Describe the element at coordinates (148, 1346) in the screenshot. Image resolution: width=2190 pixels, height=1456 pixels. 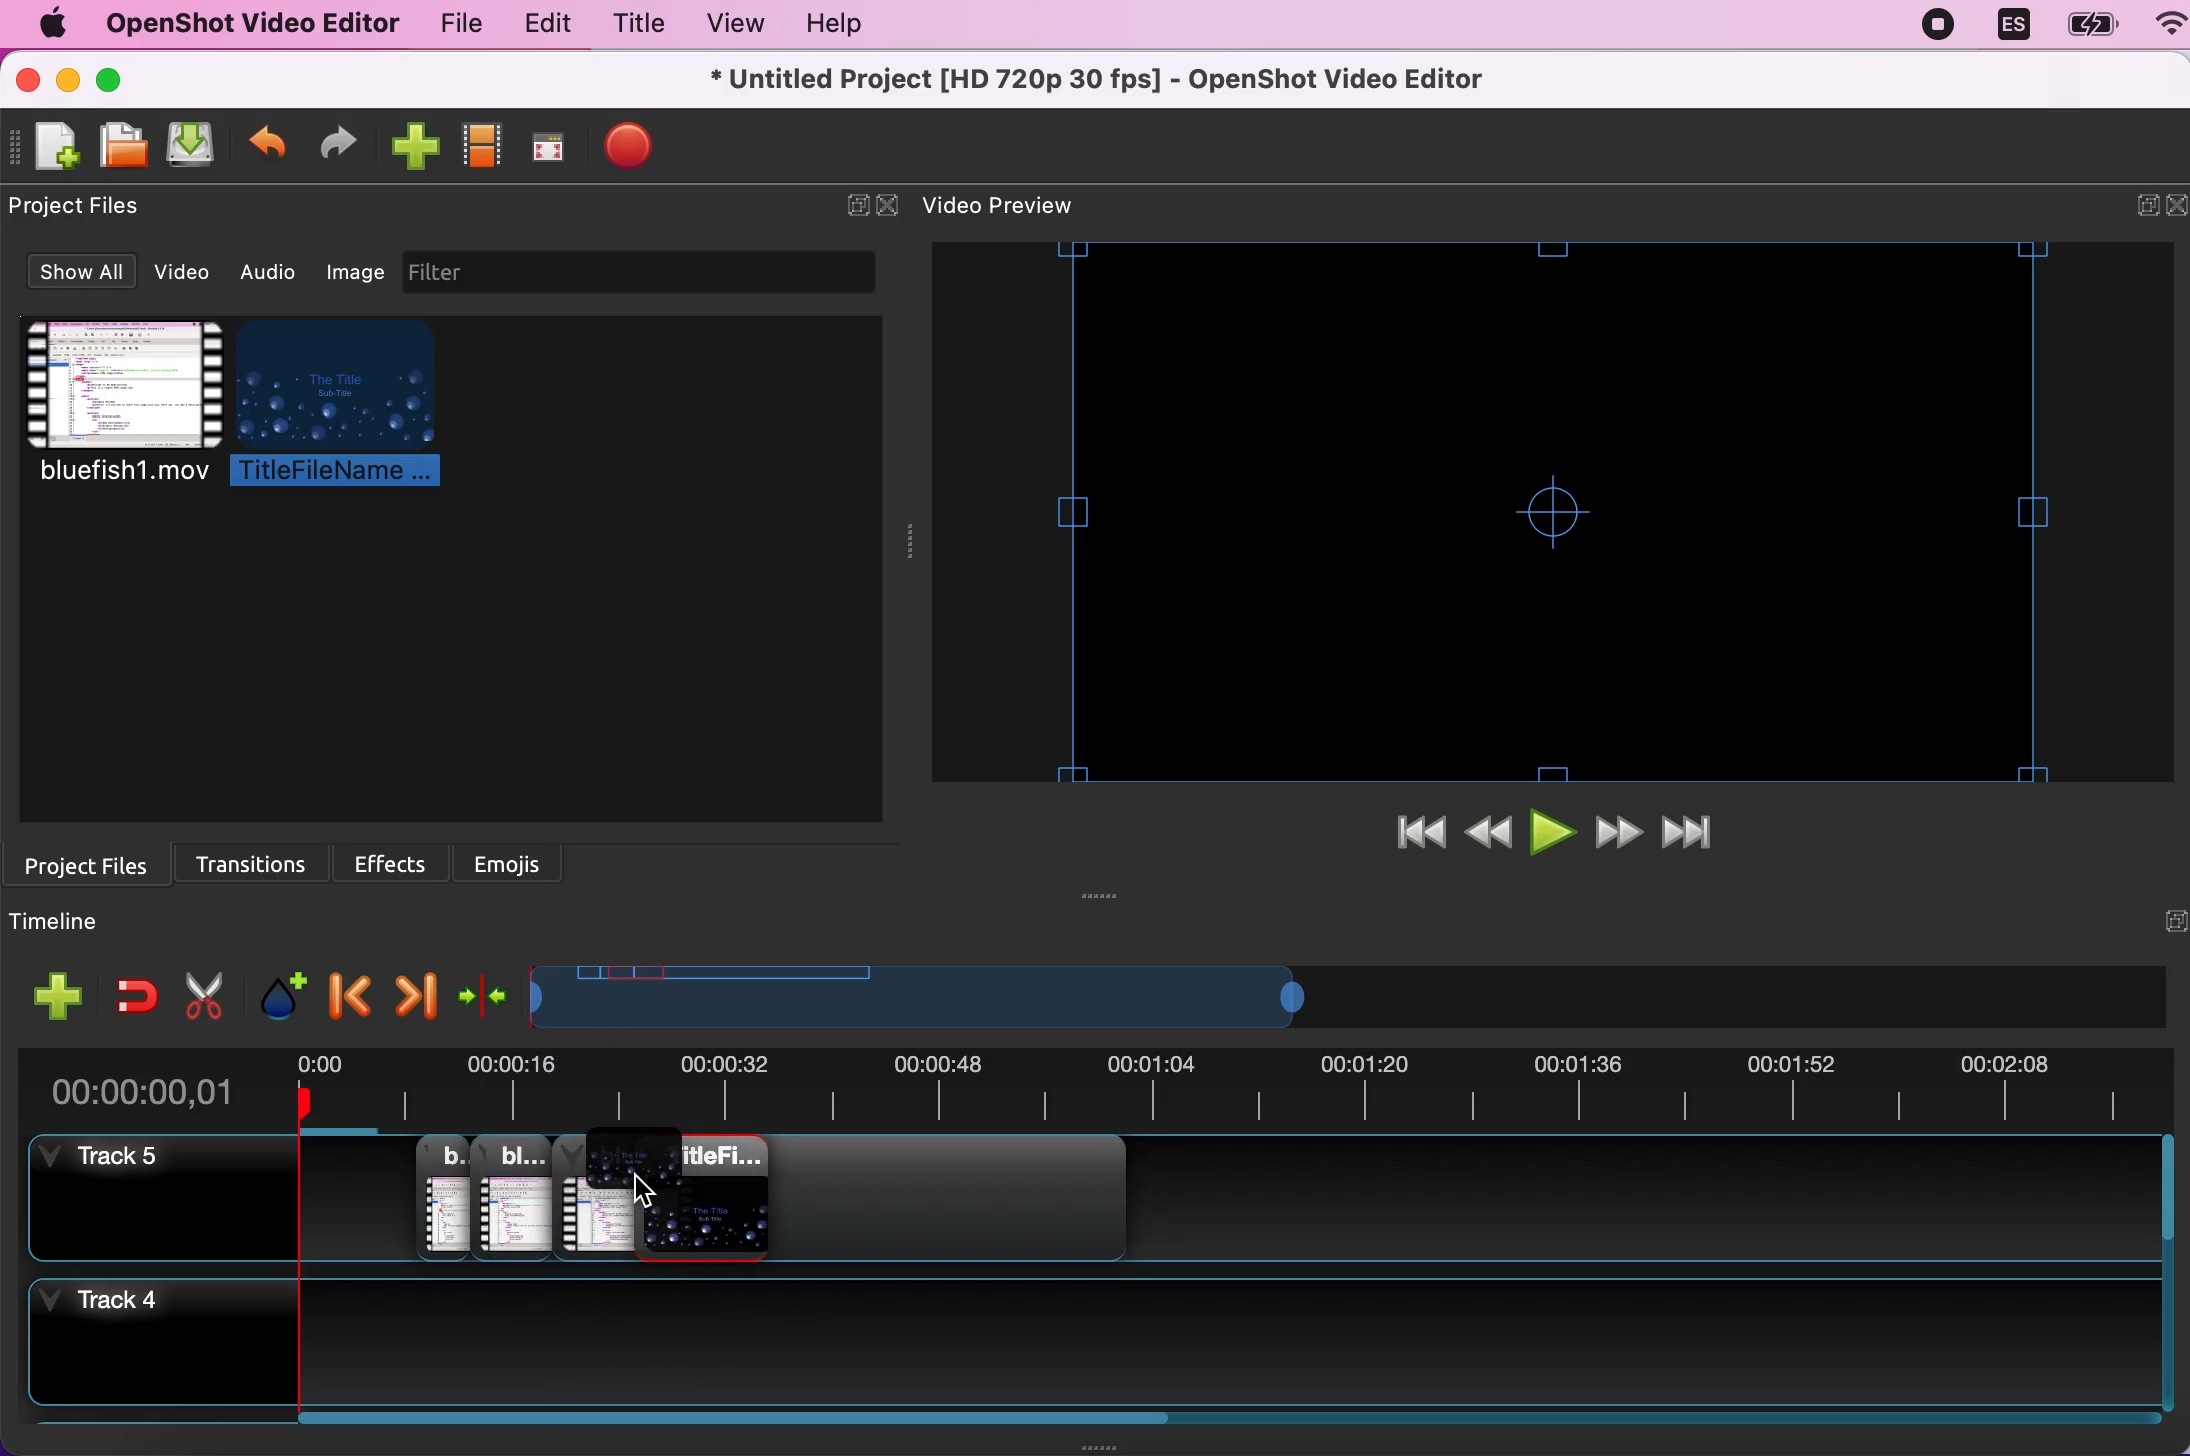
I see `track 4` at that location.